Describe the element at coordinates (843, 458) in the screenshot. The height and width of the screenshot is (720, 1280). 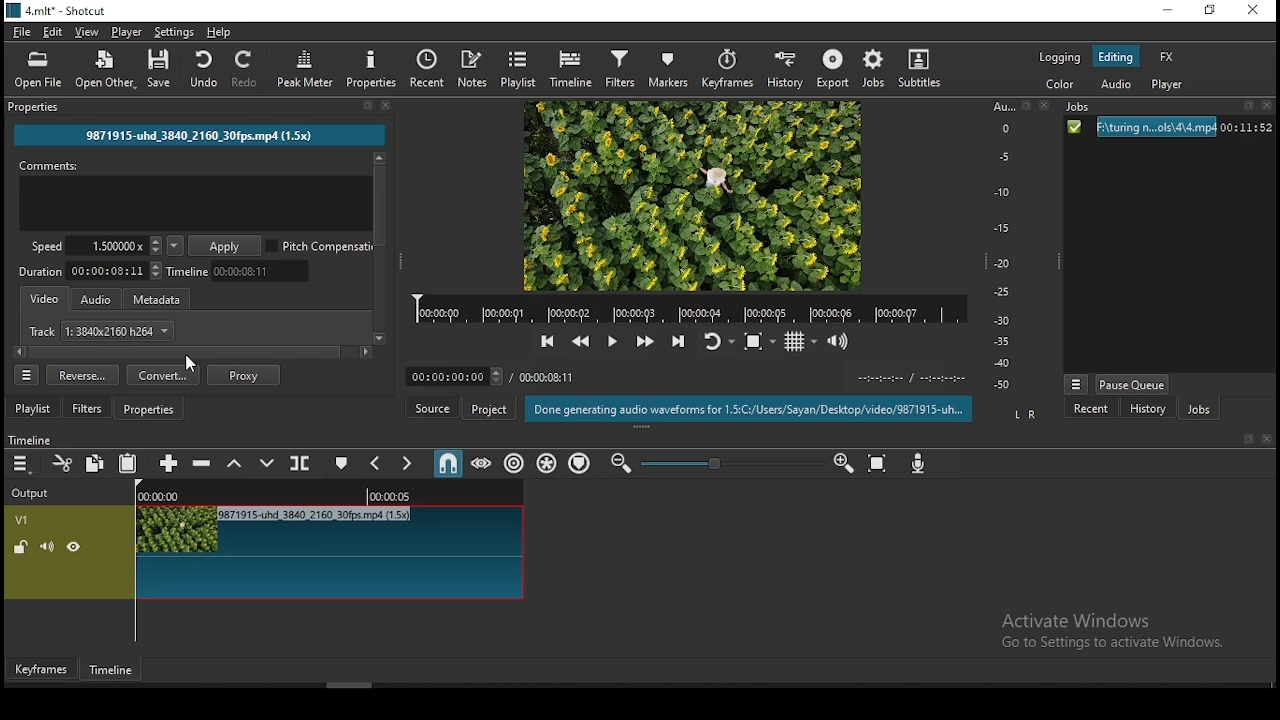
I see `zoom timeline in` at that location.